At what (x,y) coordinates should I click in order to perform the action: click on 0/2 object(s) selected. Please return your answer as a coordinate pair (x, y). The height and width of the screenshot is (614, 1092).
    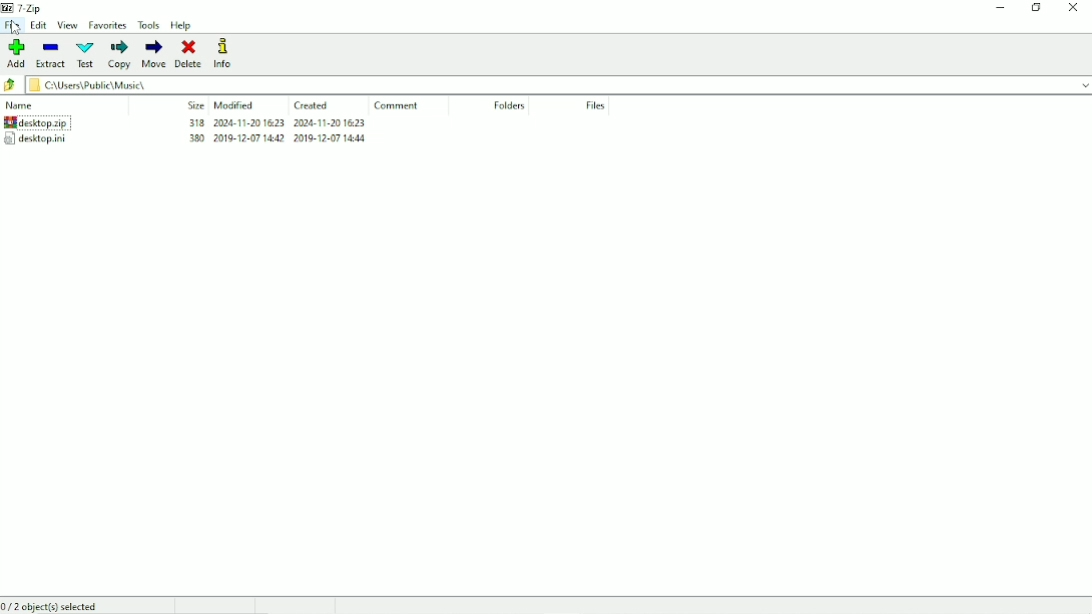
    Looking at the image, I should click on (56, 606).